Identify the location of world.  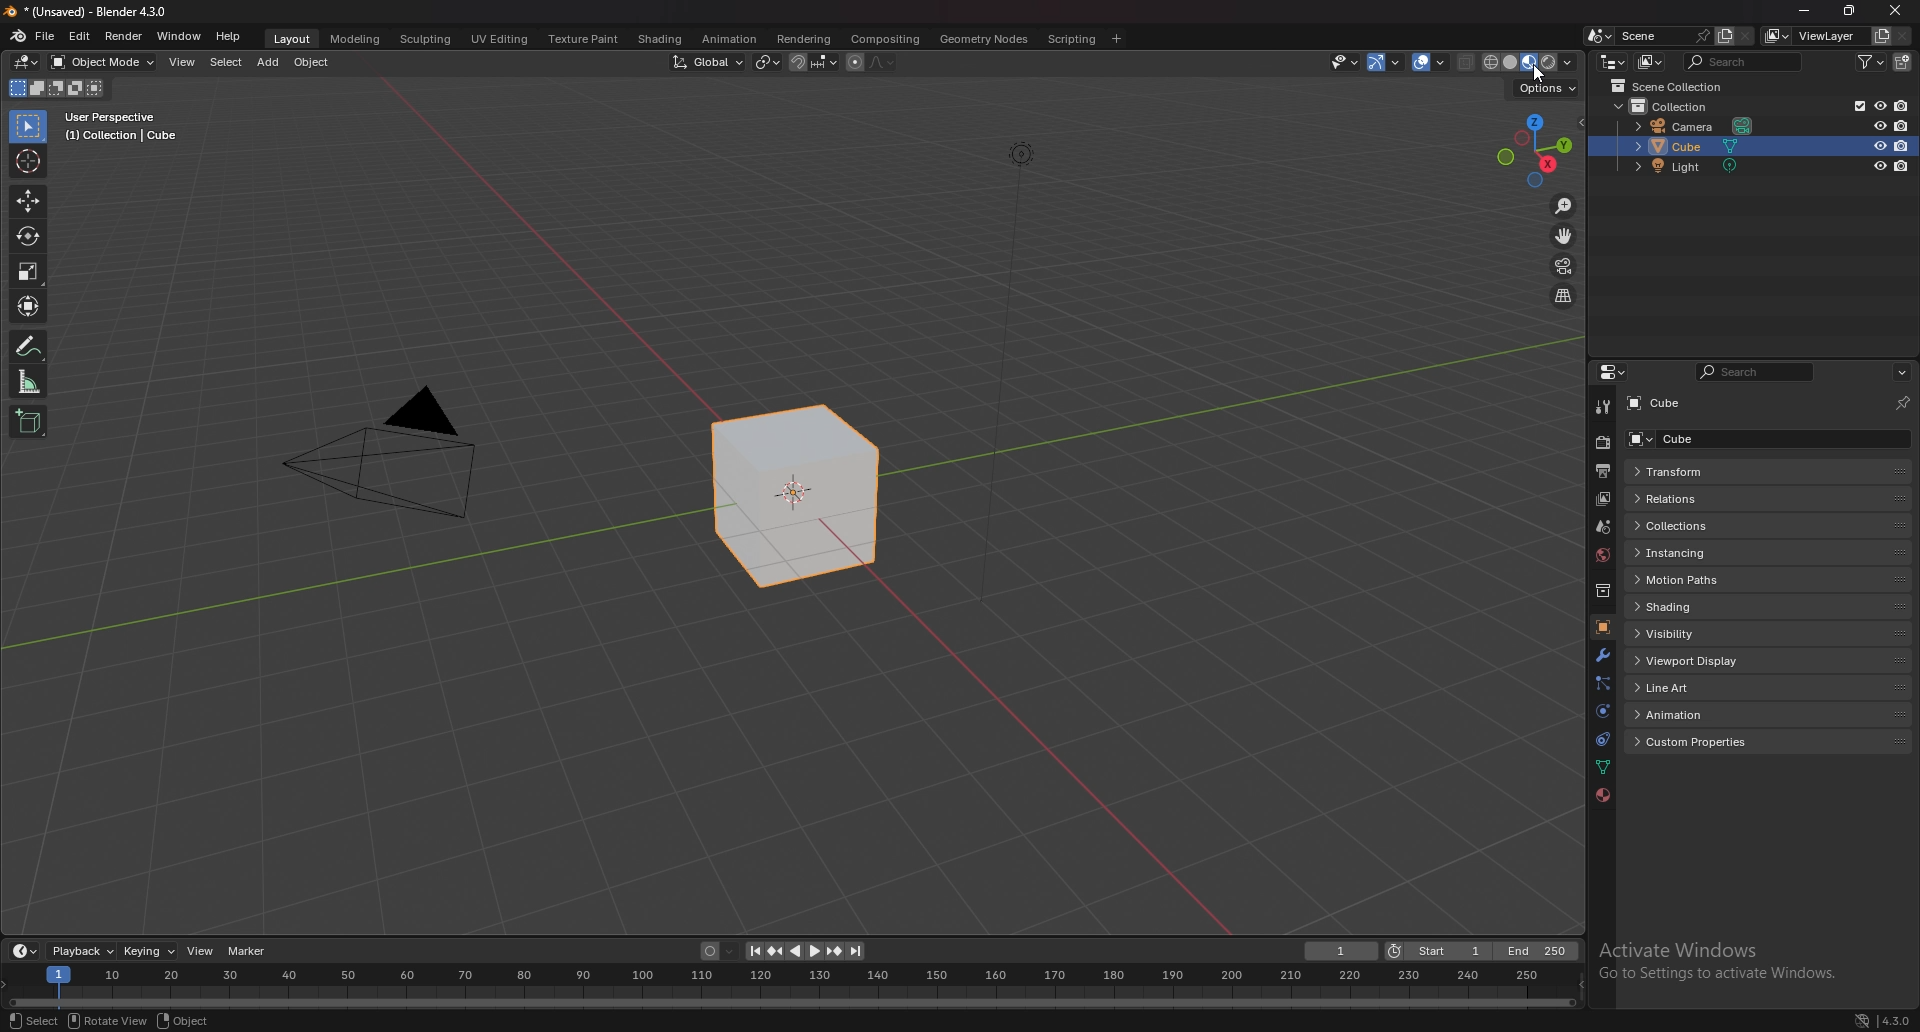
(1600, 556).